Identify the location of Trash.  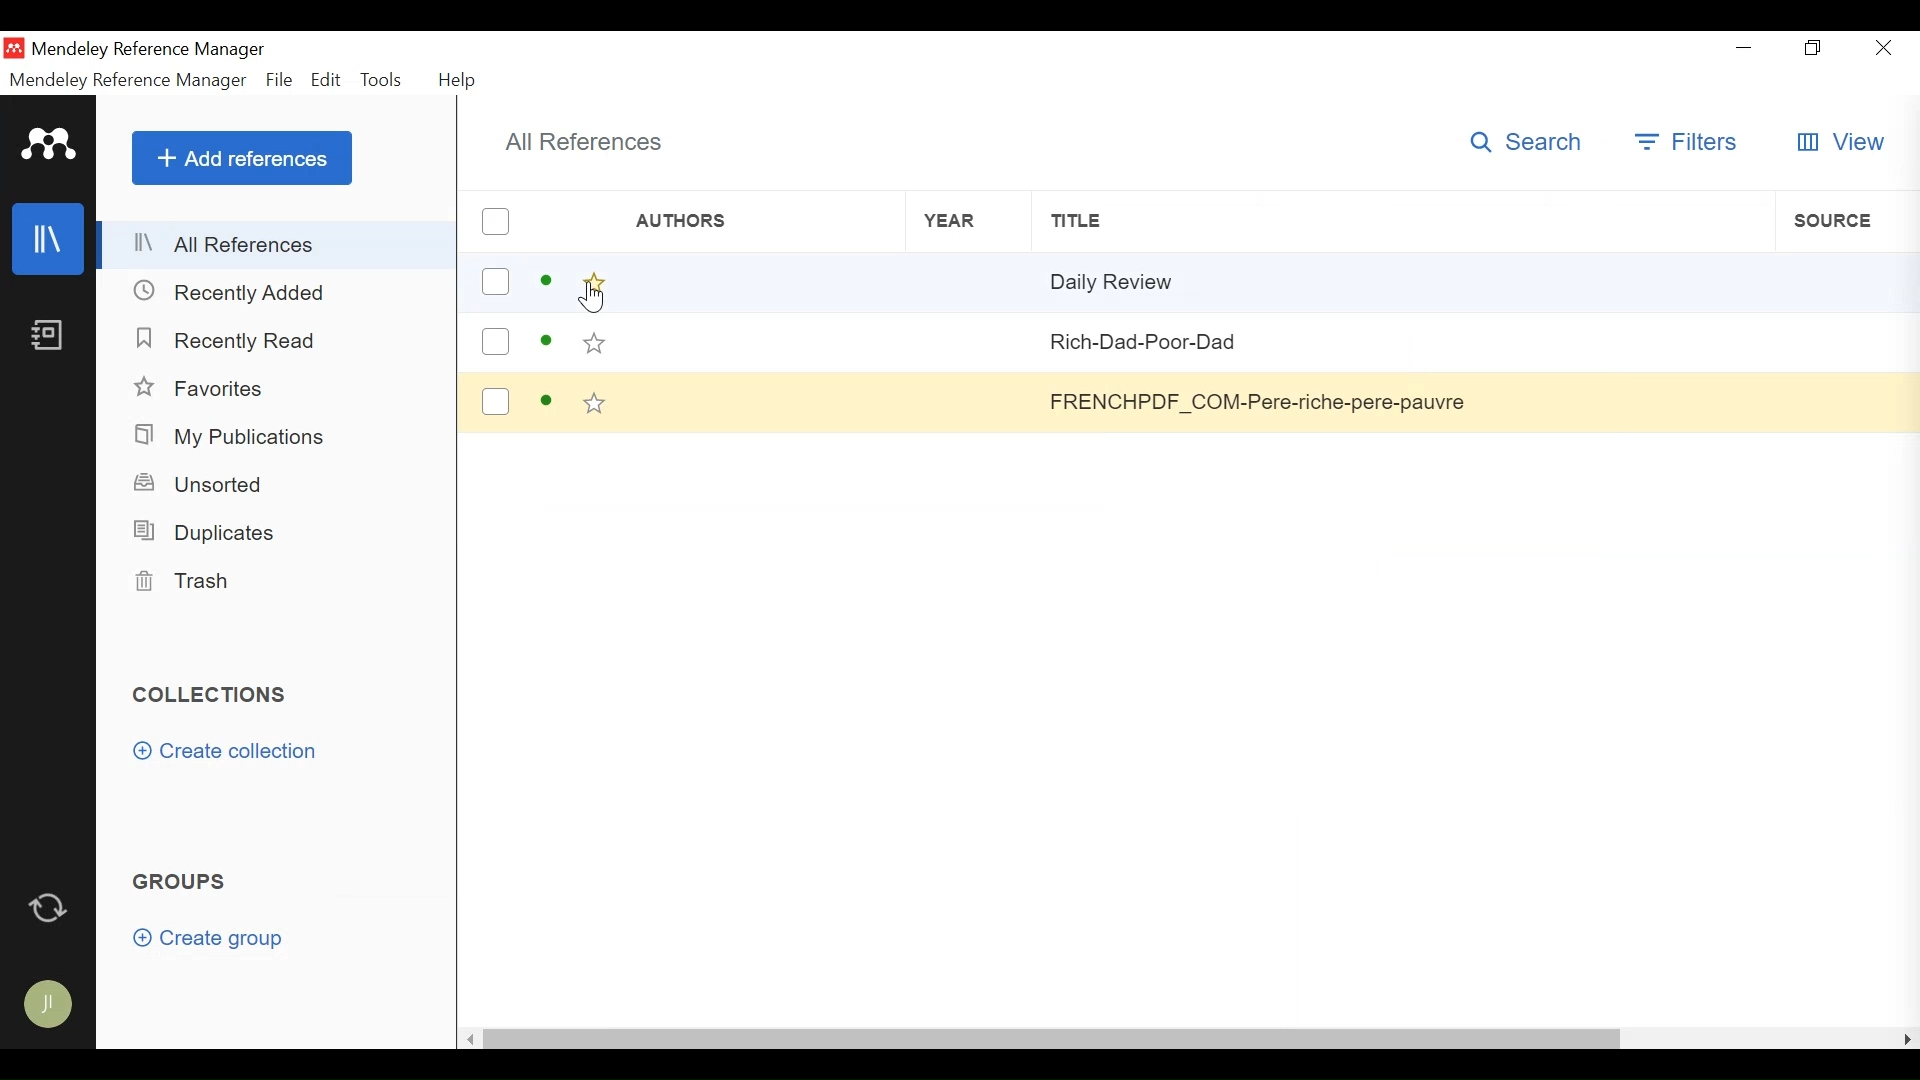
(187, 581).